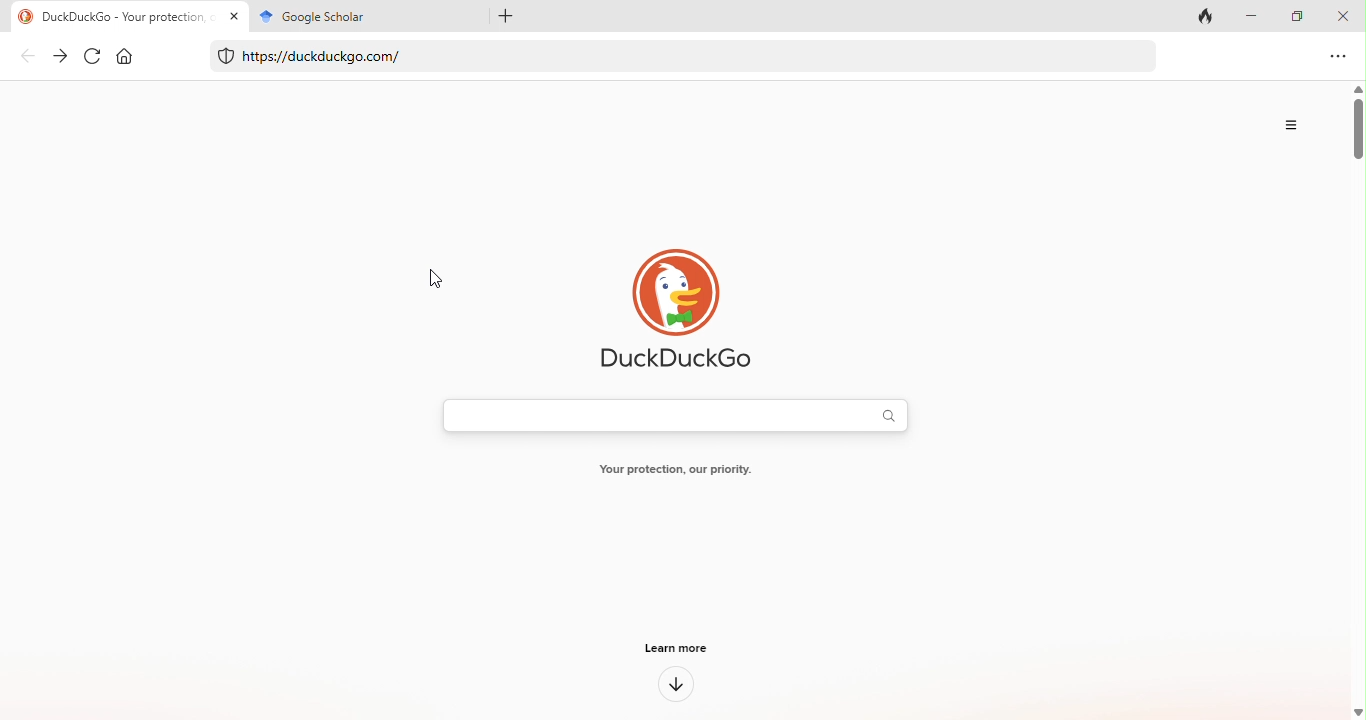 The height and width of the screenshot is (720, 1366). What do you see at coordinates (1295, 125) in the screenshot?
I see `option` at bounding box center [1295, 125].